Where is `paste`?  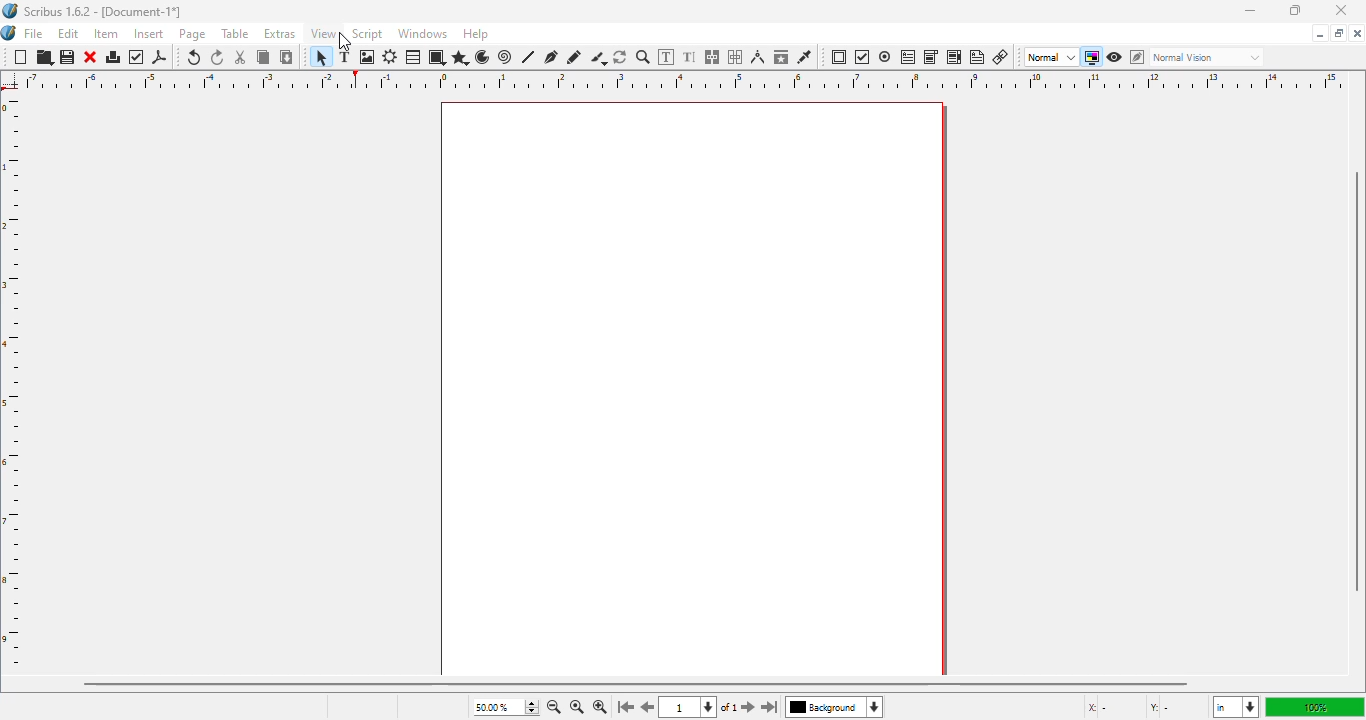 paste is located at coordinates (287, 57).